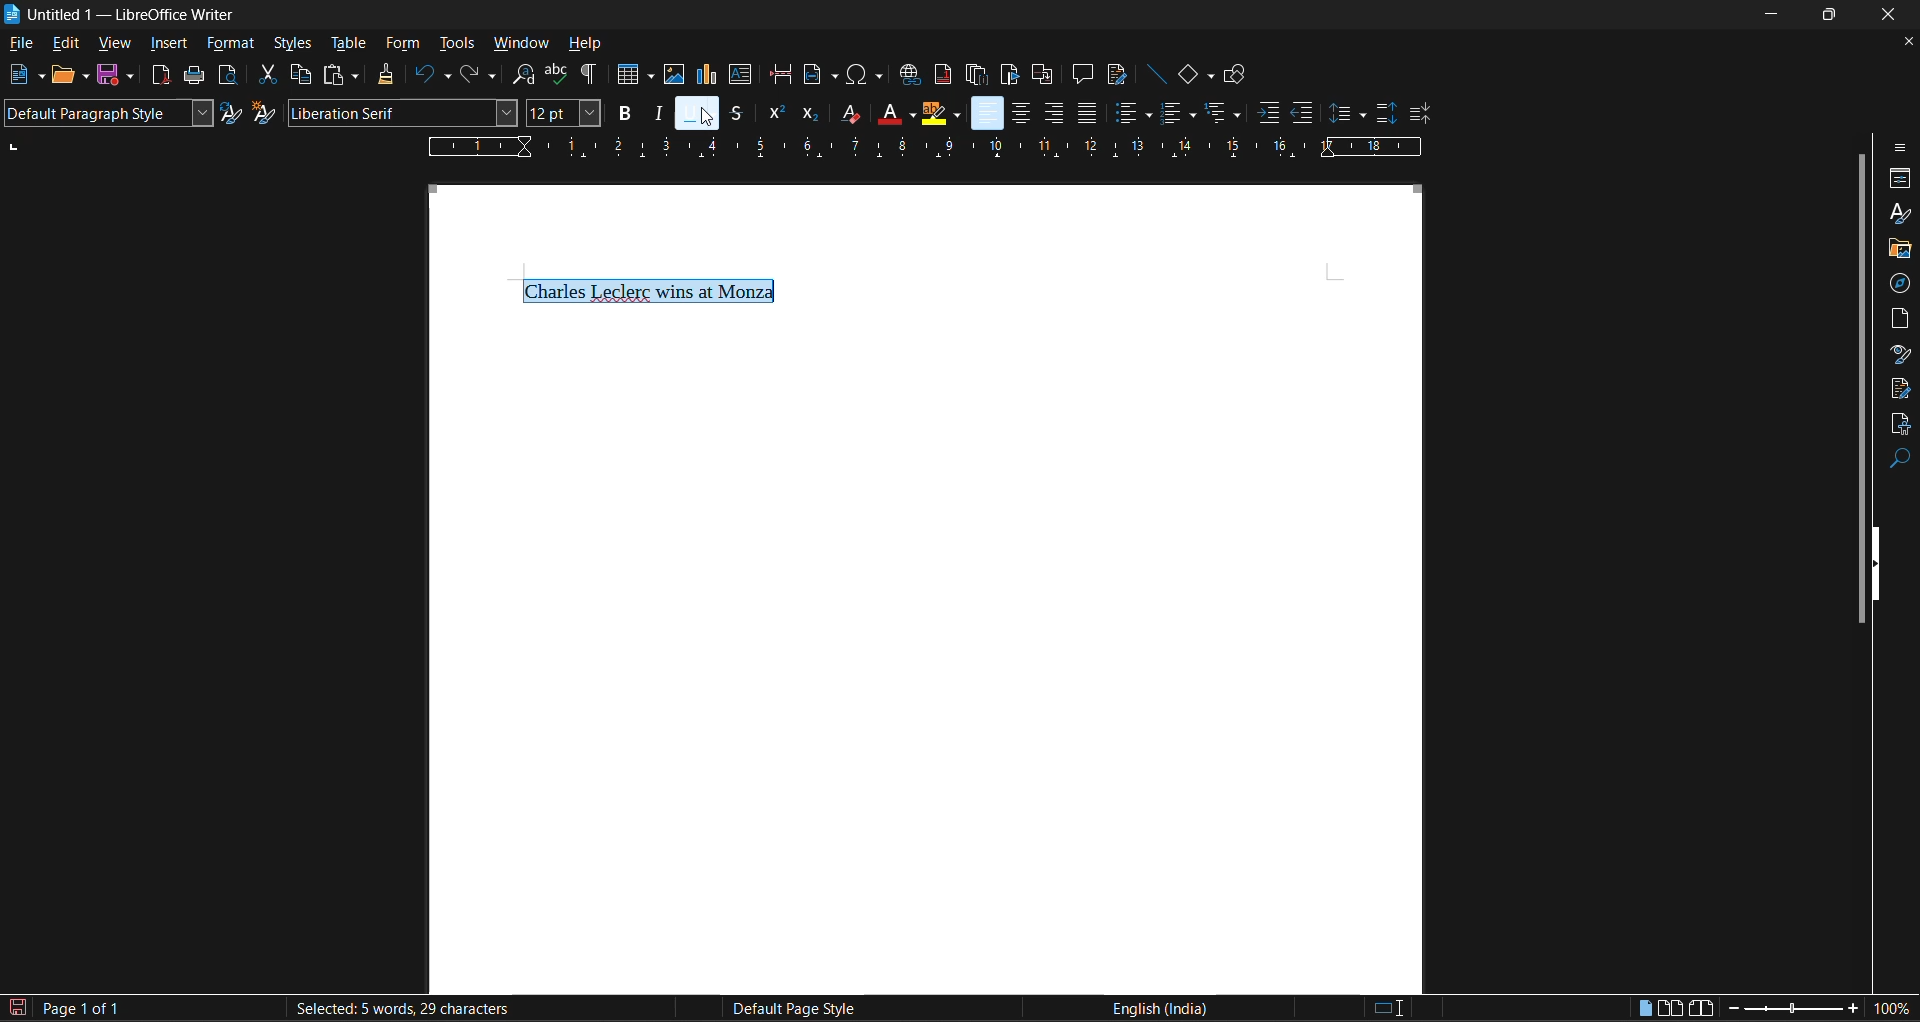 This screenshot has height=1022, width=1920. I want to click on styles, so click(292, 40).